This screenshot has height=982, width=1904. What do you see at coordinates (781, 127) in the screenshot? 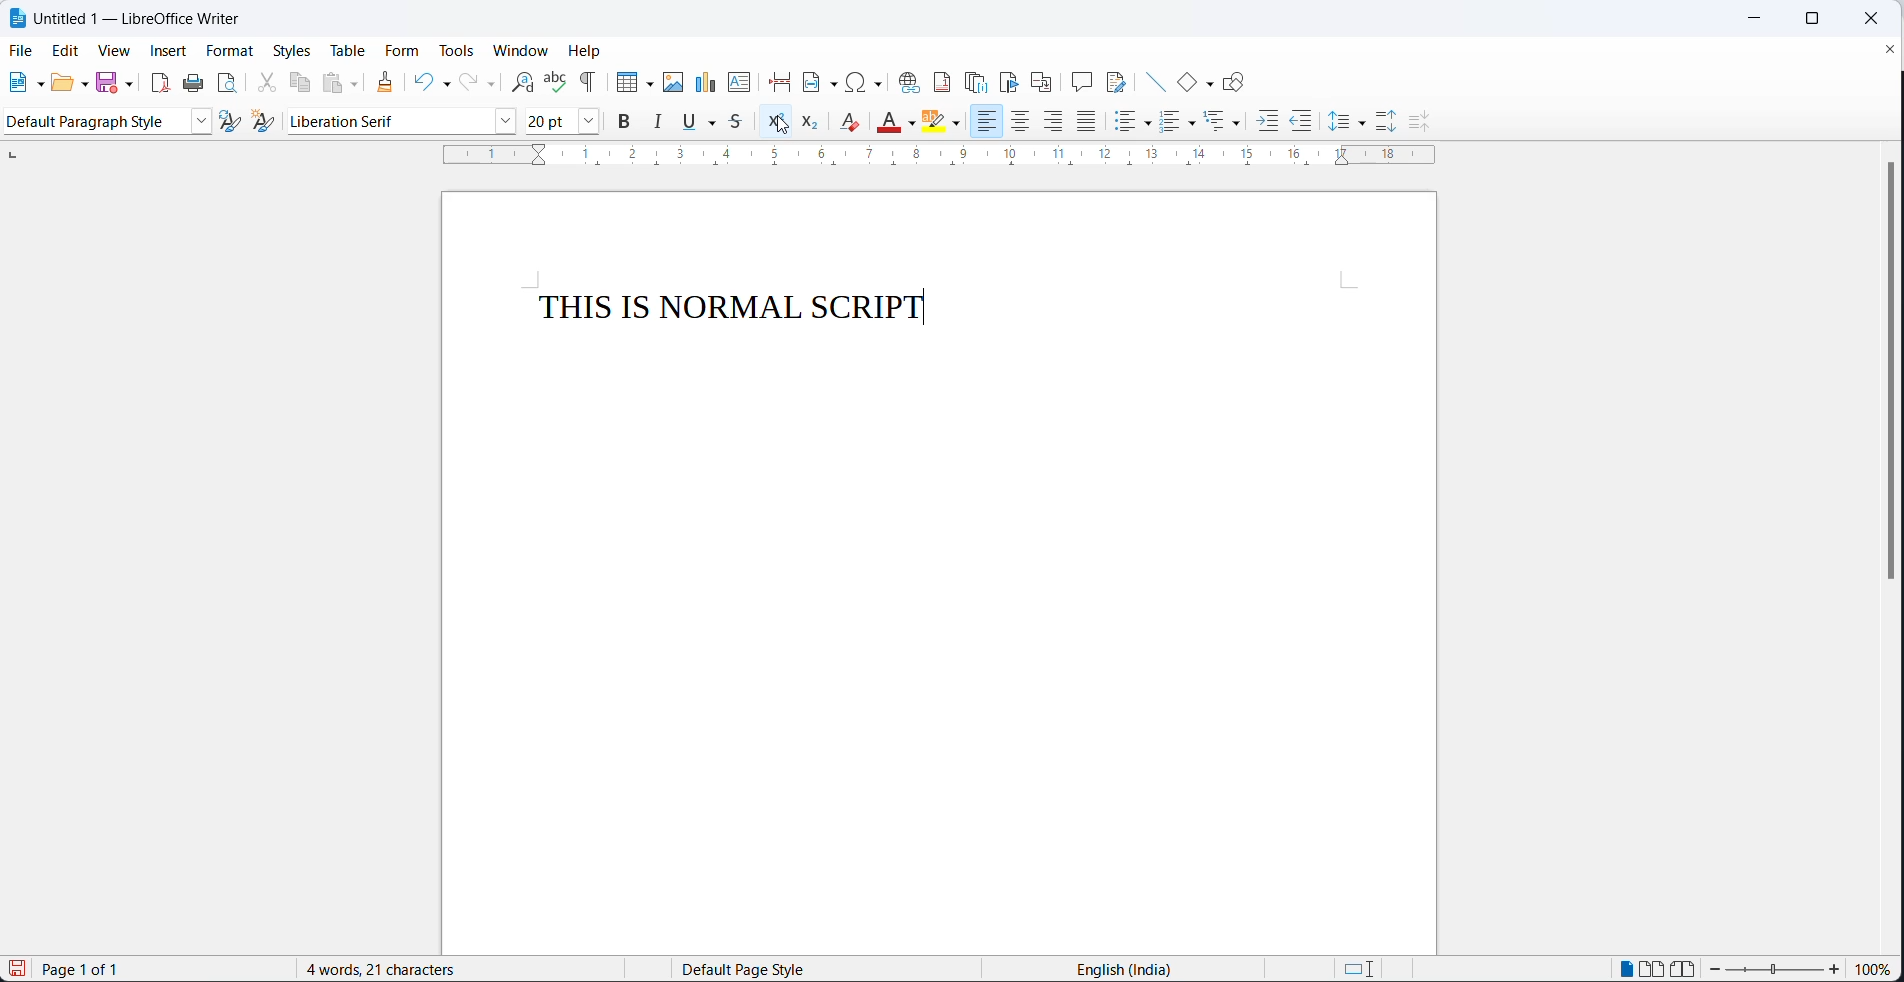
I see `cursor` at bounding box center [781, 127].